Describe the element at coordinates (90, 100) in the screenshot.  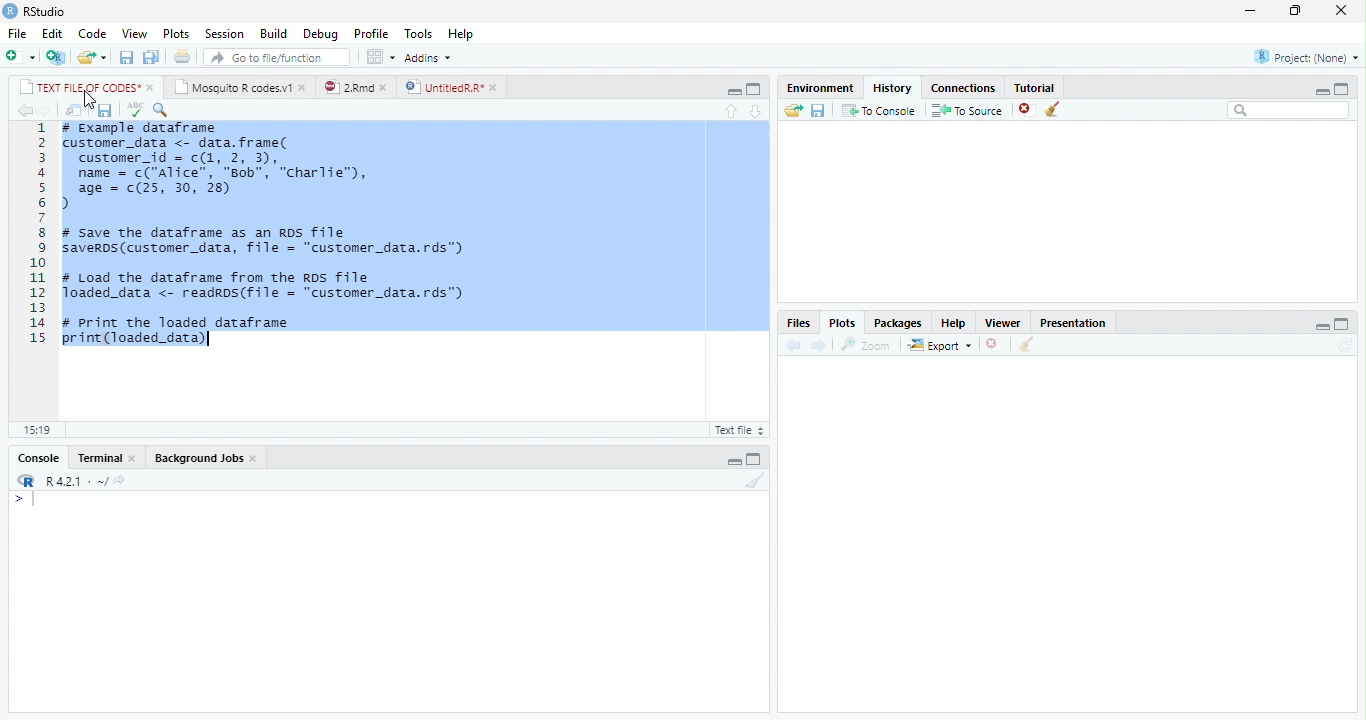
I see `cursor` at that location.